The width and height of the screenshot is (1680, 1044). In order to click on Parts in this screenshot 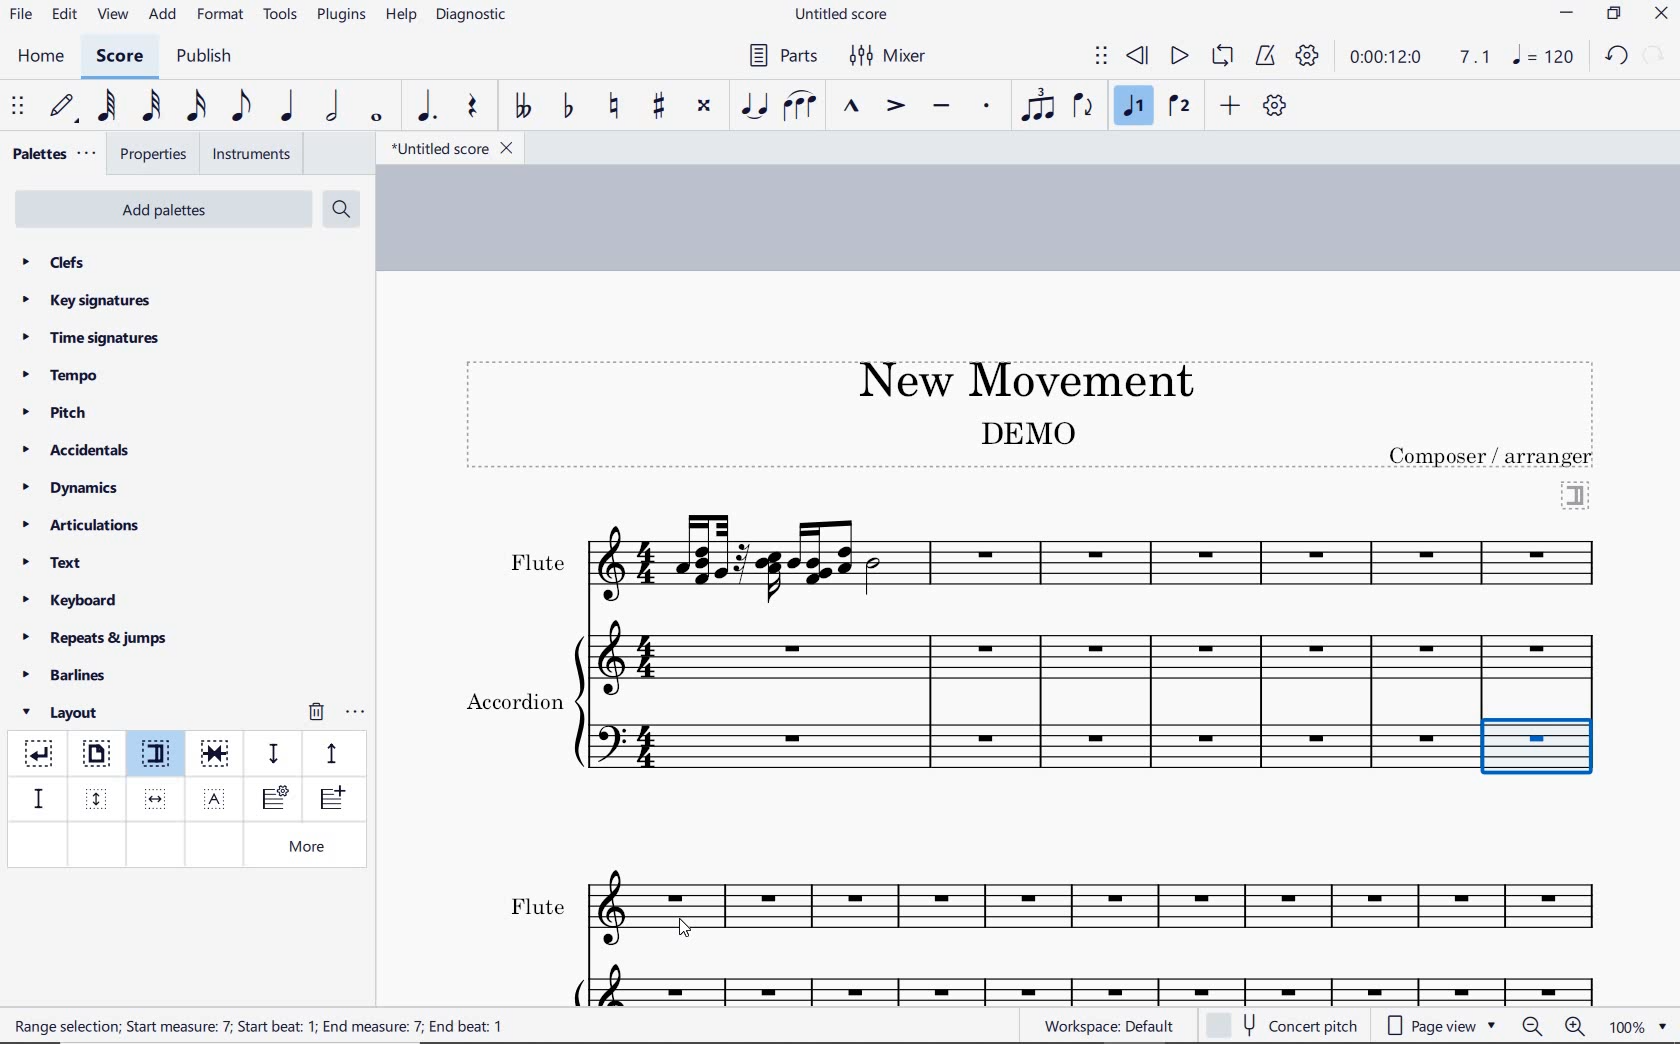, I will do `click(779, 56)`.